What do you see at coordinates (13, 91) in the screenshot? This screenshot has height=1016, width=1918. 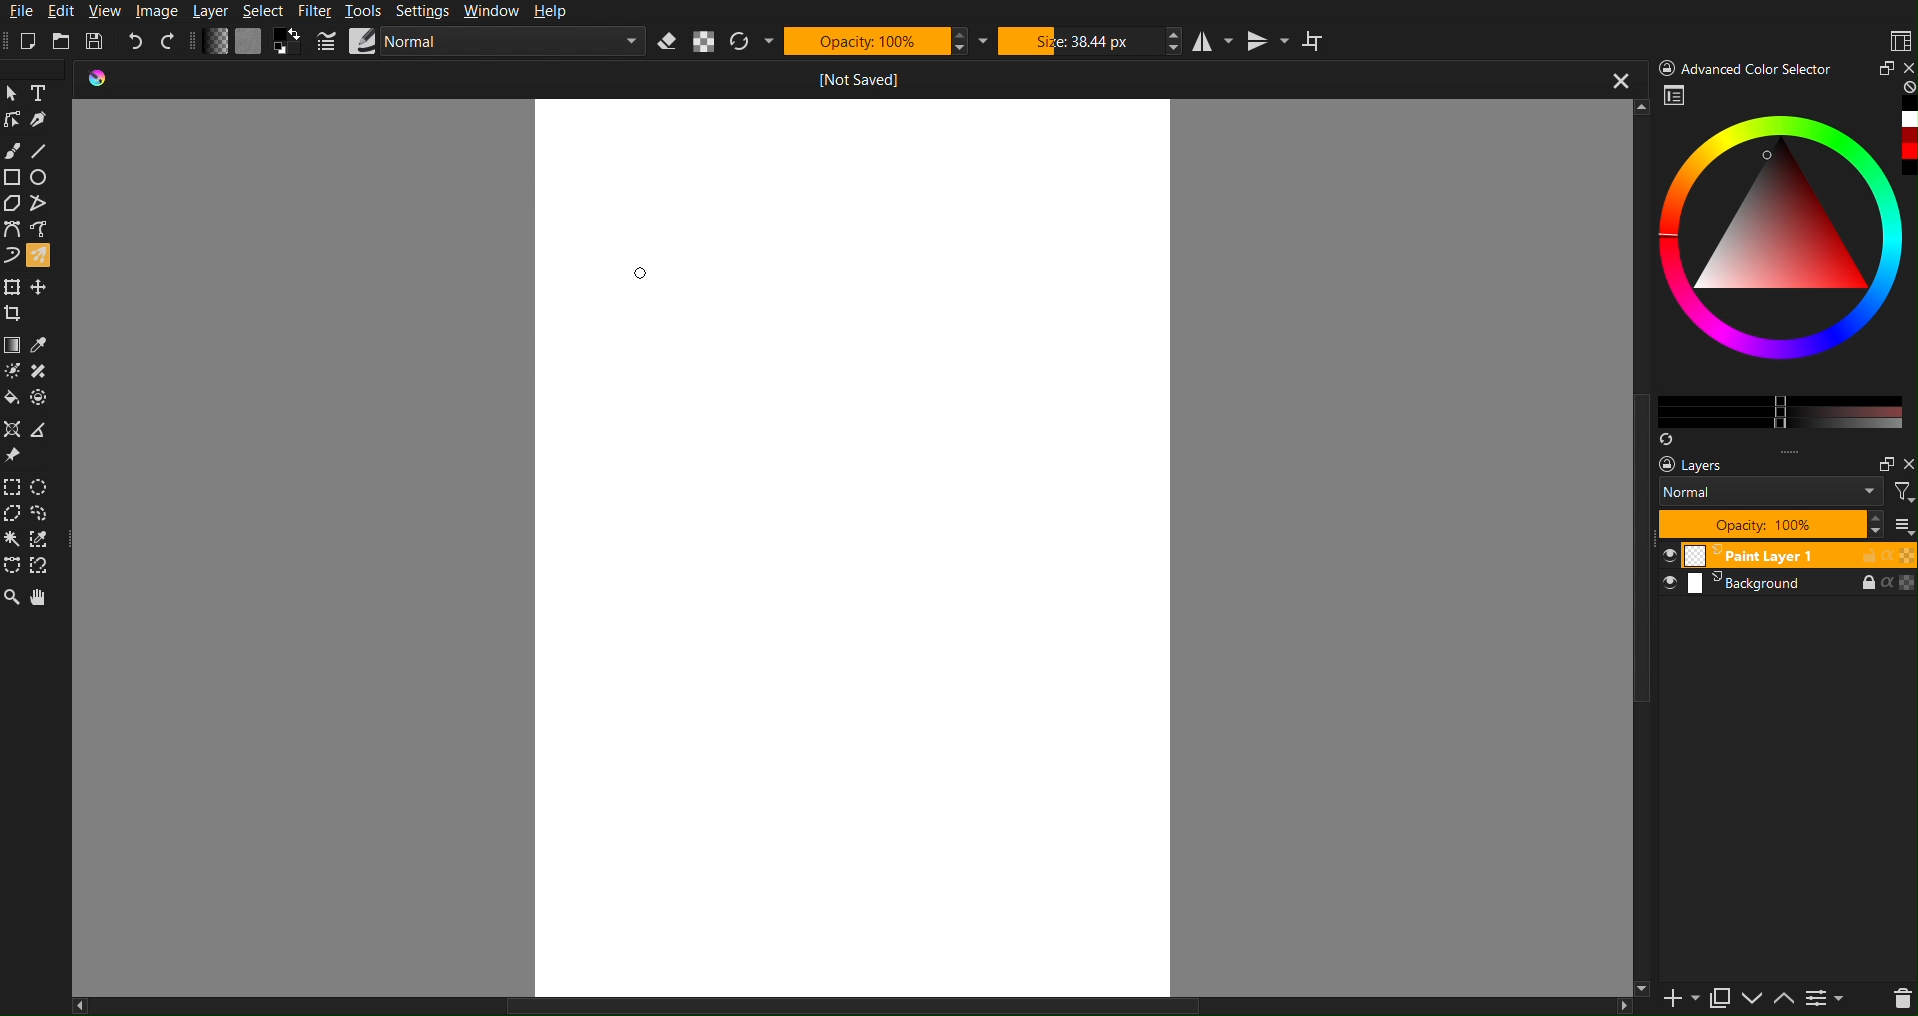 I see `Pointer` at bounding box center [13, 91].